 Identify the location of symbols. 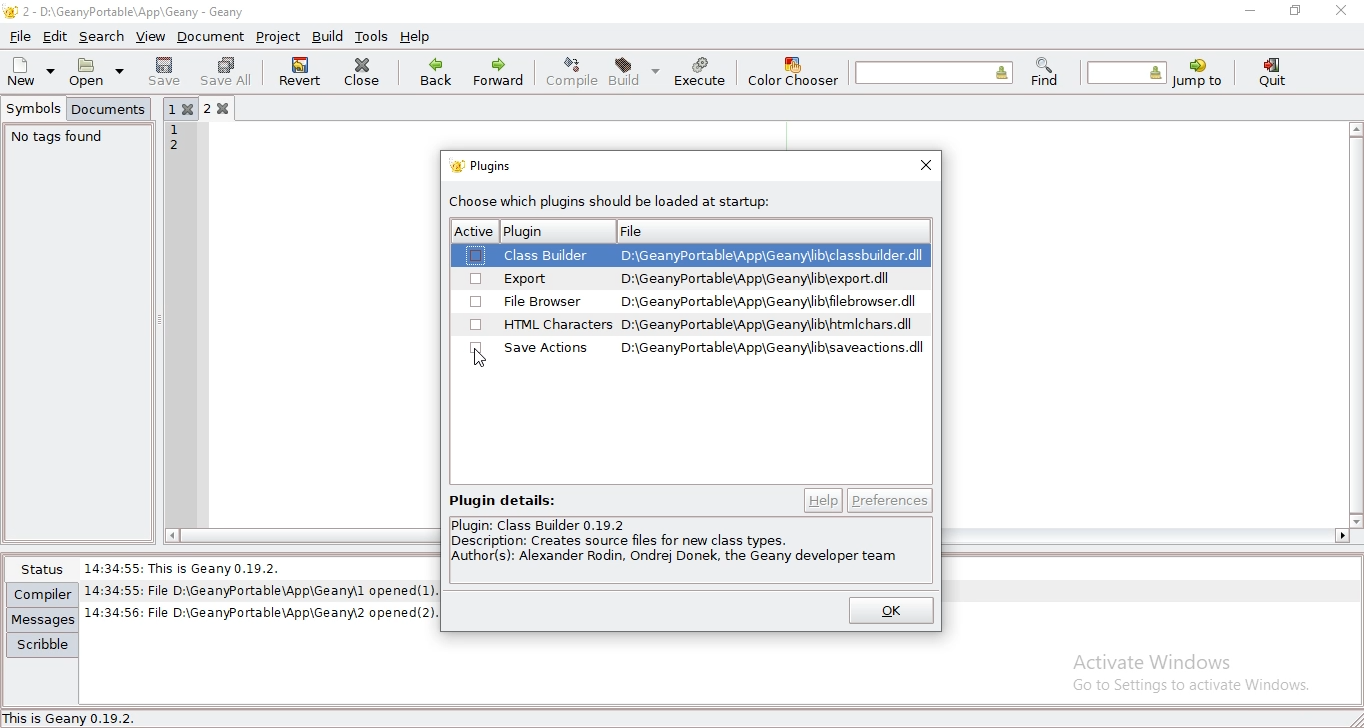
(35, 108).